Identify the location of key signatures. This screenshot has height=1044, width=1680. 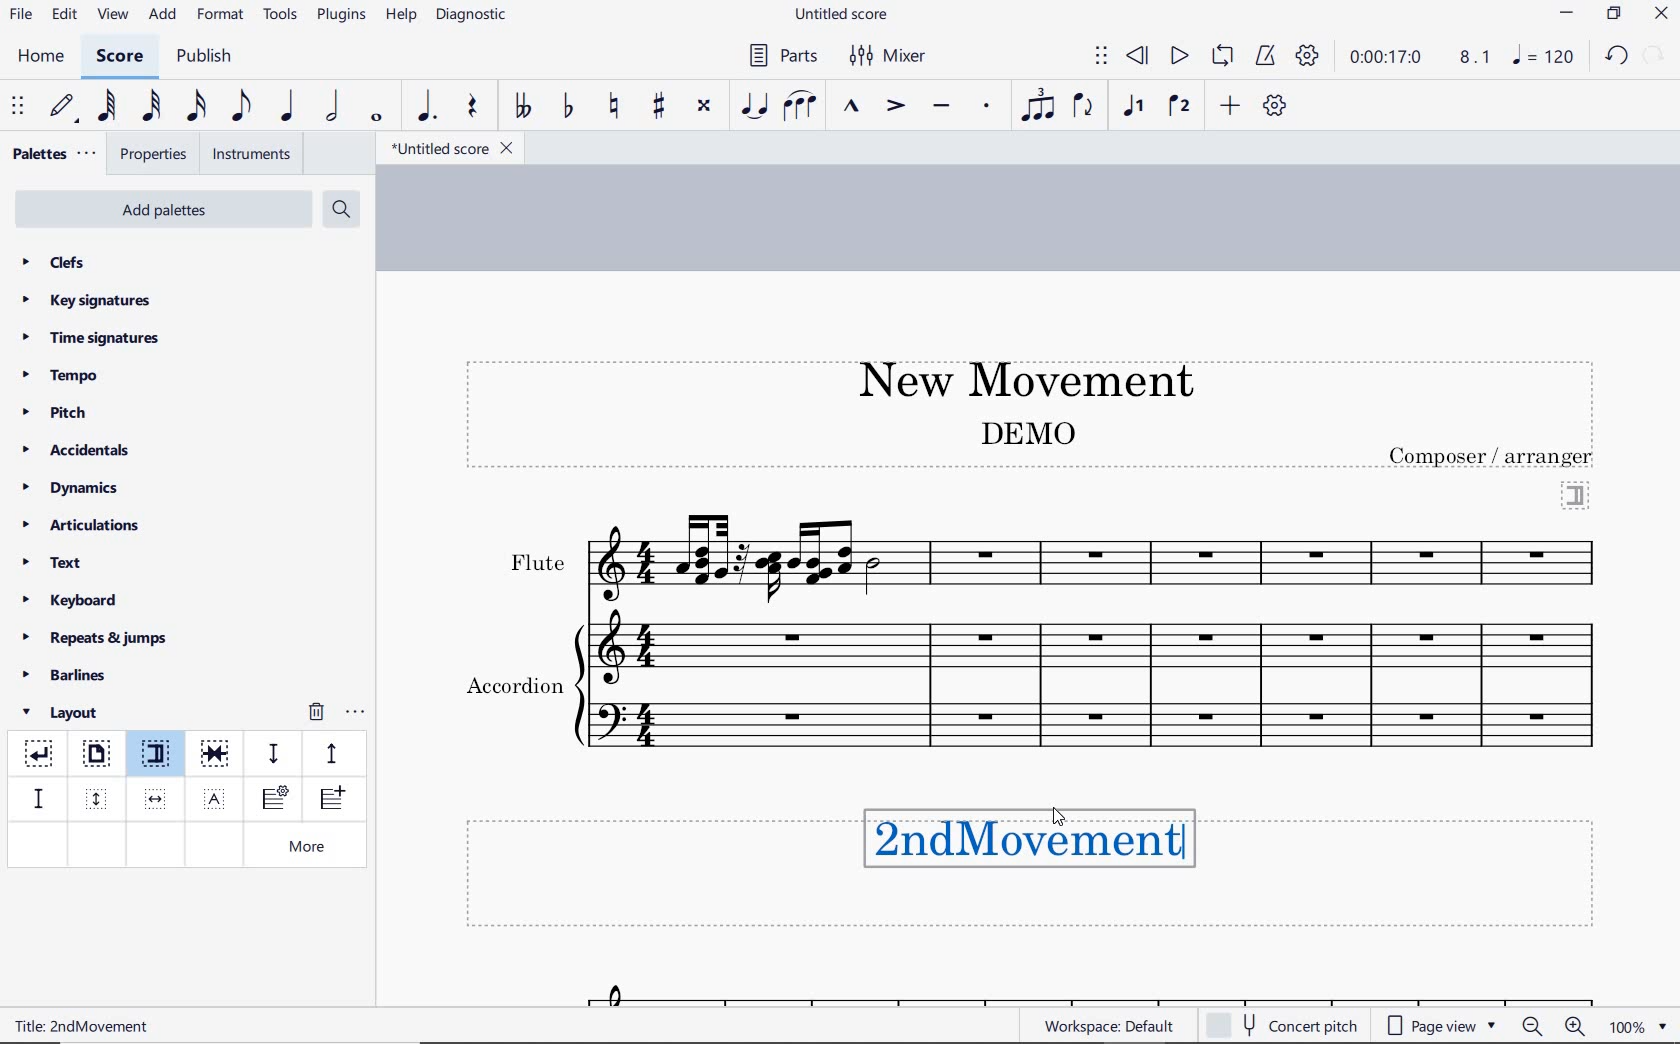
(85, 300).